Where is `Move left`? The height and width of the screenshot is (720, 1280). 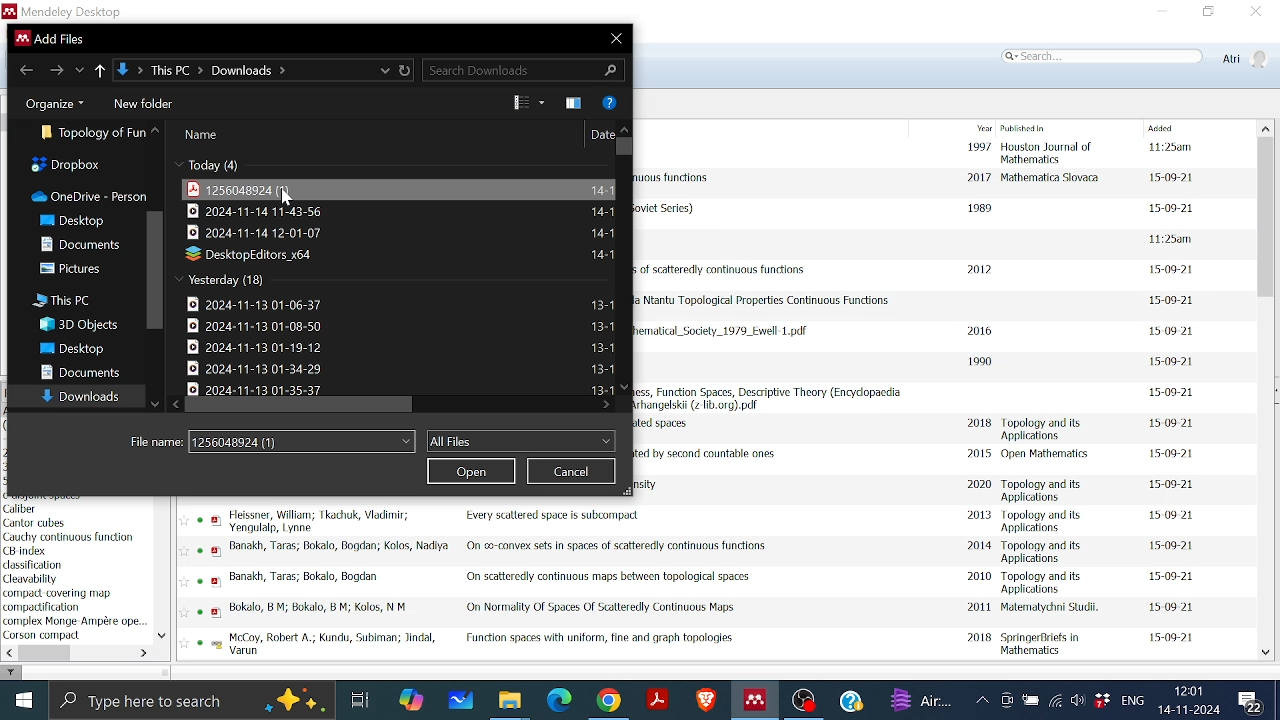
Move left is located at coordinates (142, 652).